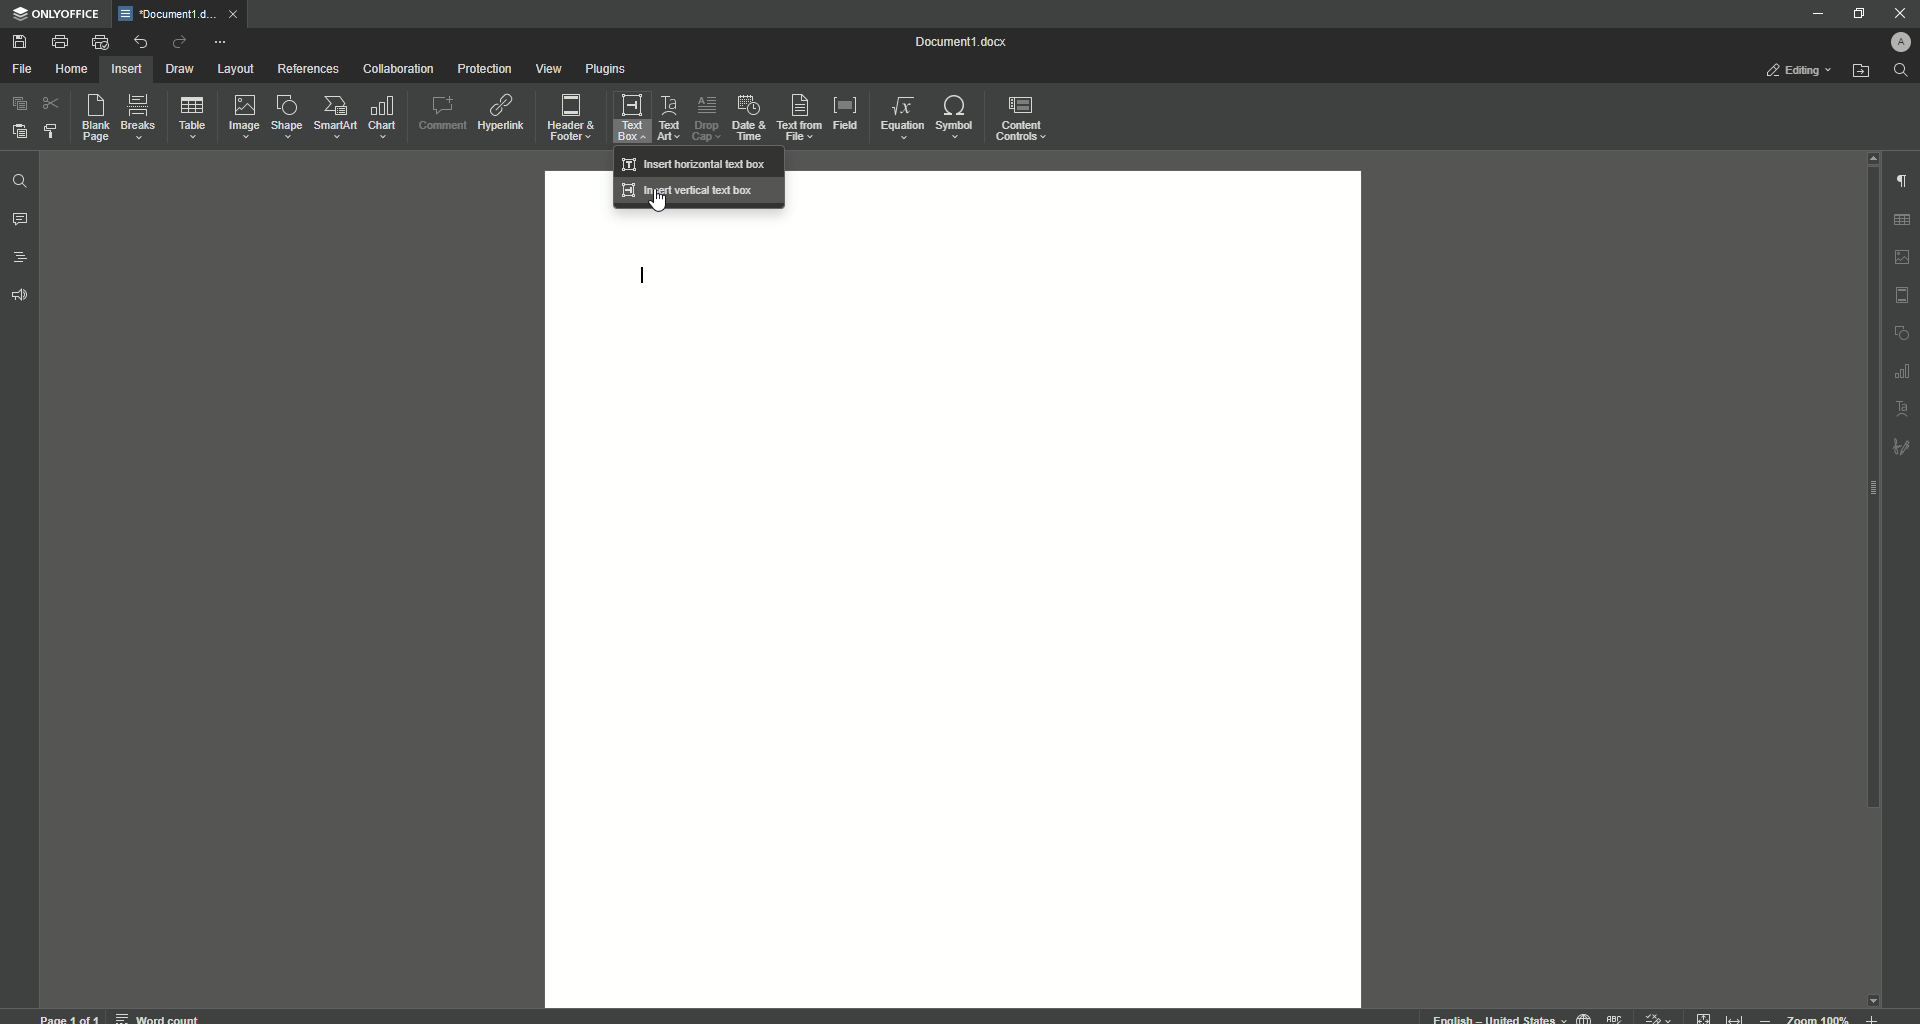  I want to click on SmartArt, so click(335, 117).